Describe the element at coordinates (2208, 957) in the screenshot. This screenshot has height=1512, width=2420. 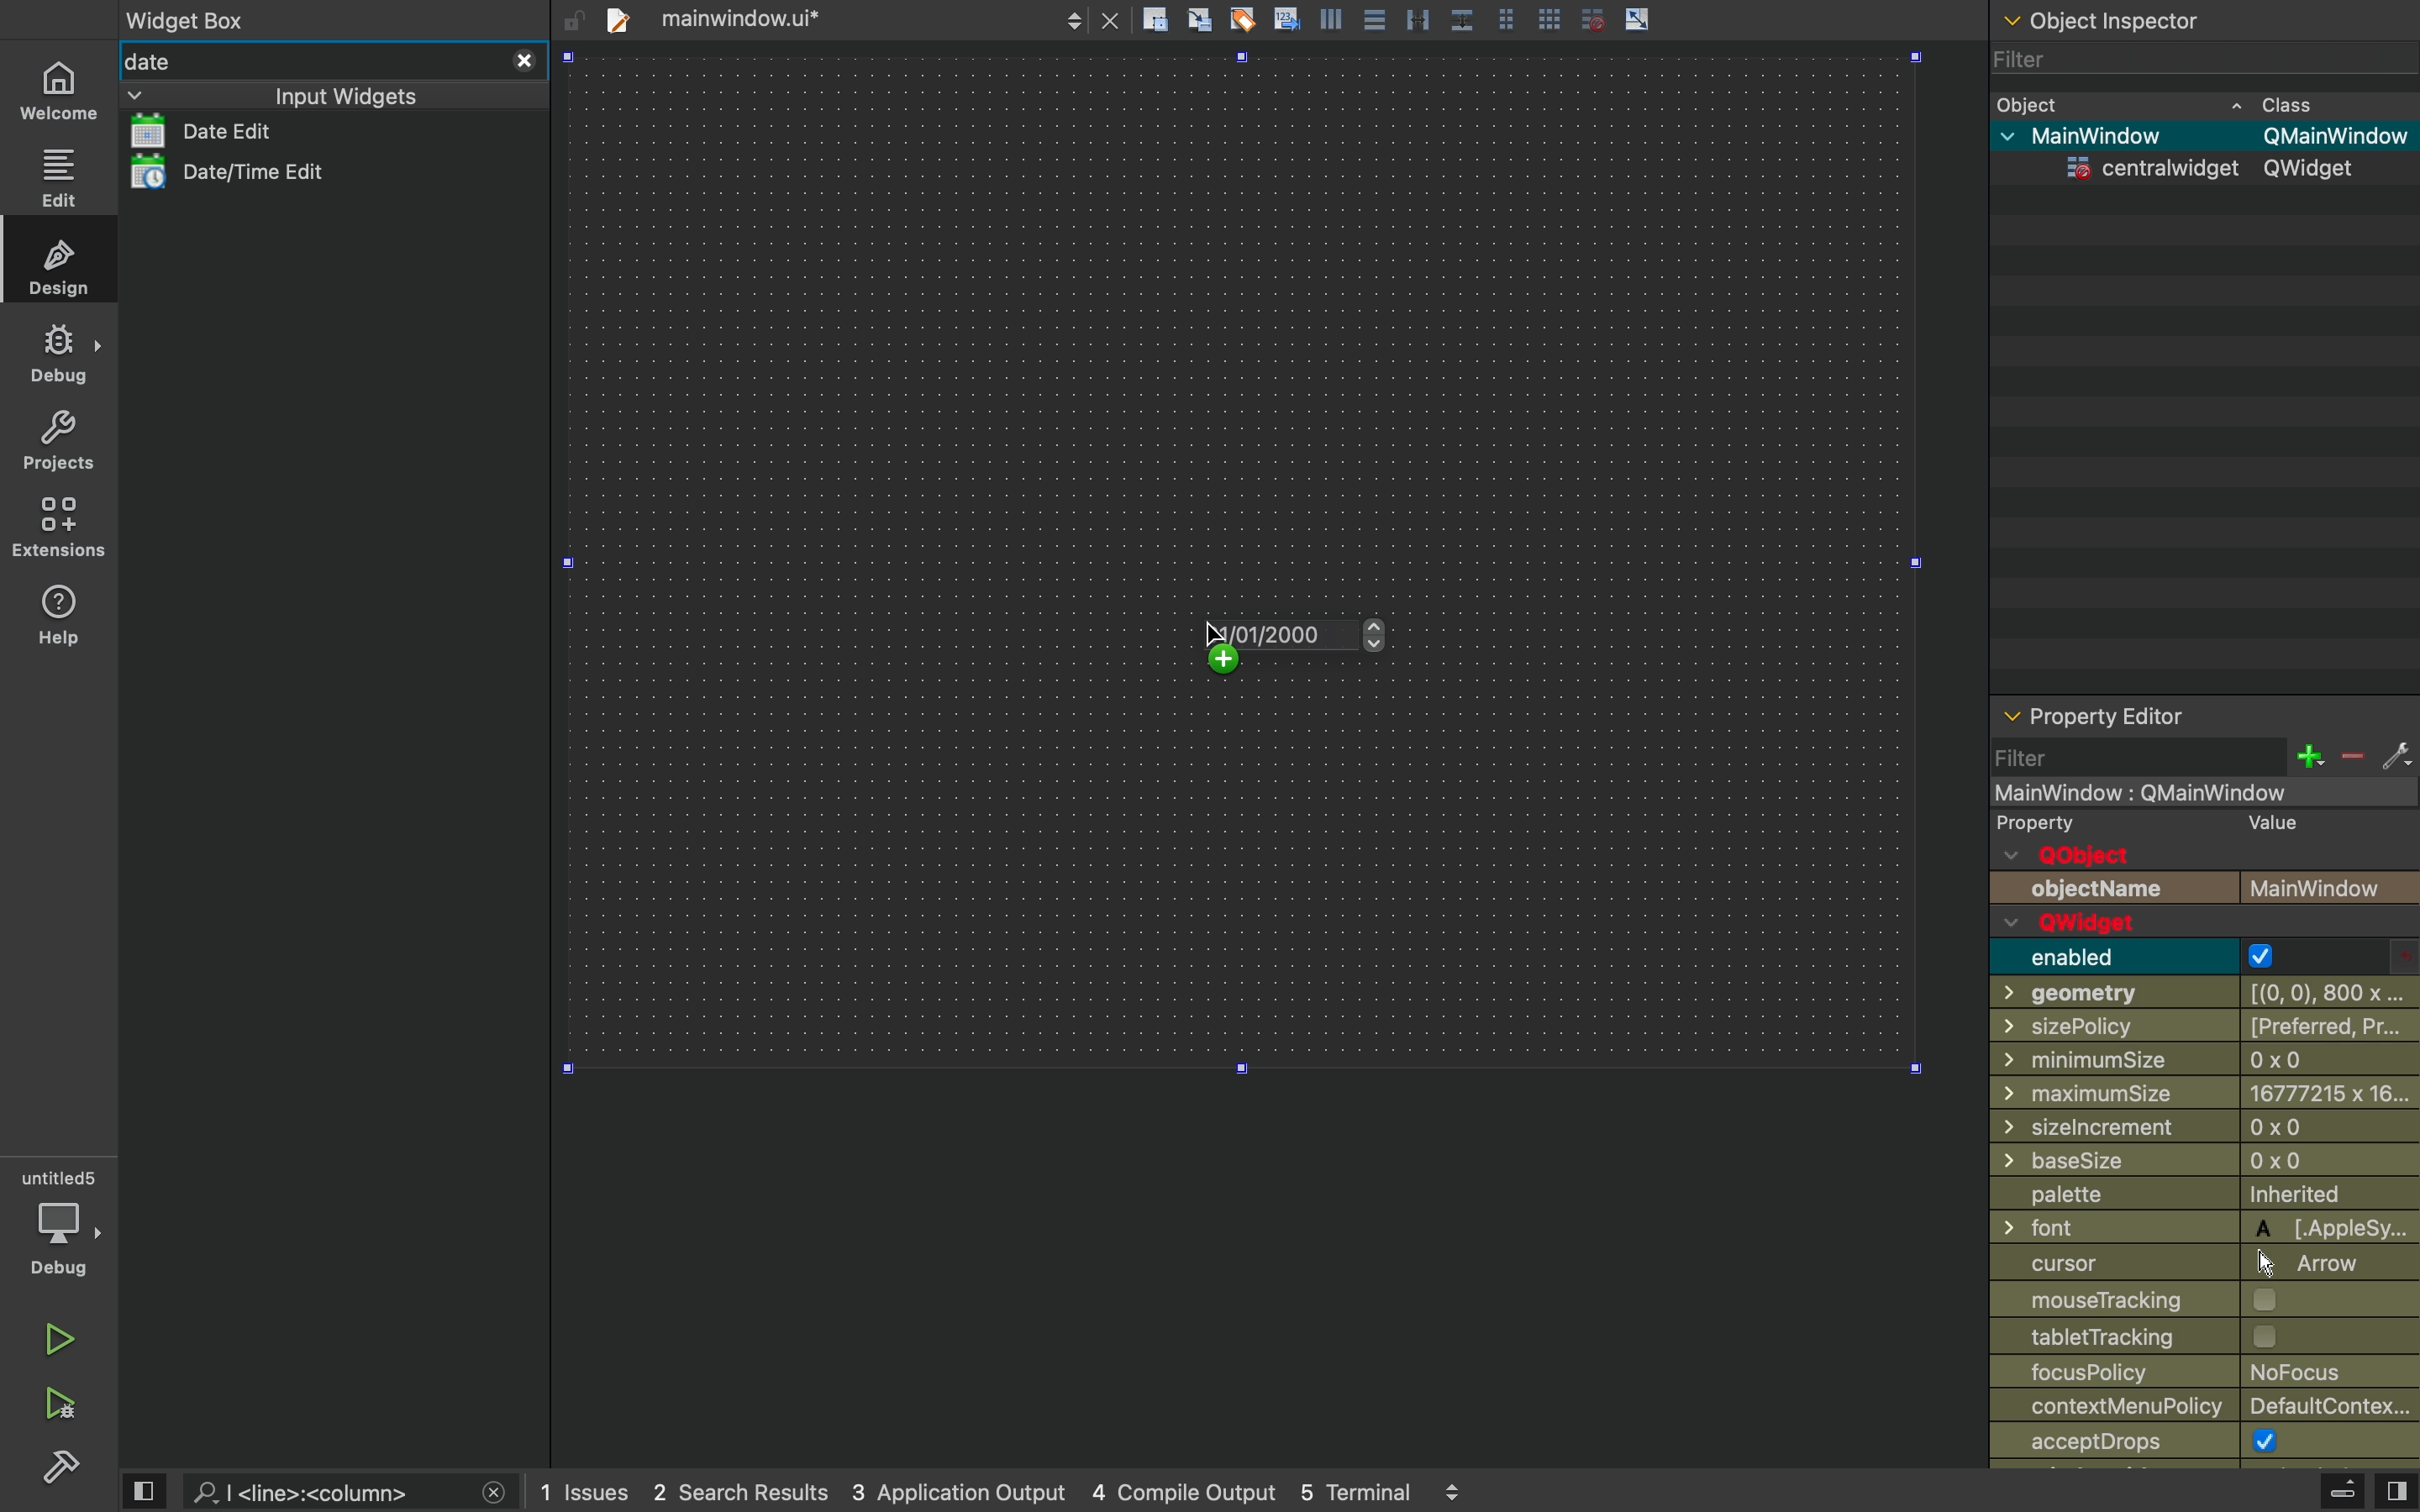
I see `enabled` at that location.